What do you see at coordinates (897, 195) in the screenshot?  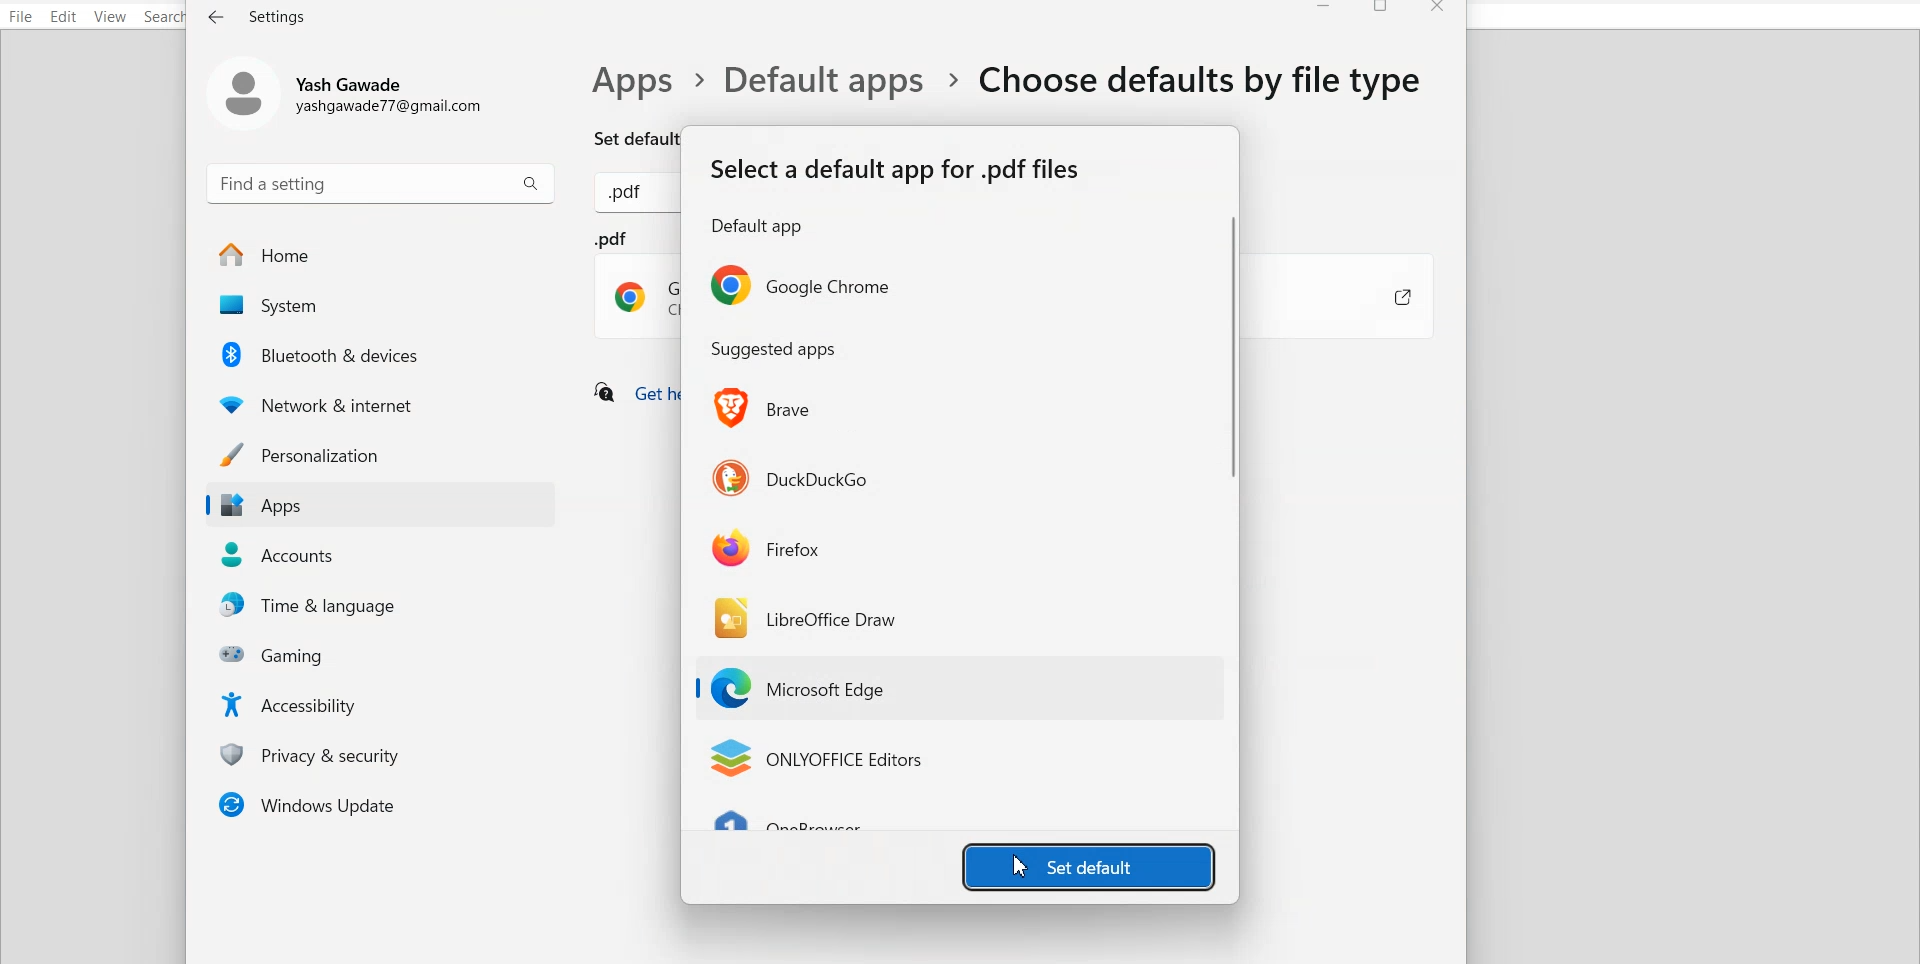 I see `Text` at bounding box center [897, 195].